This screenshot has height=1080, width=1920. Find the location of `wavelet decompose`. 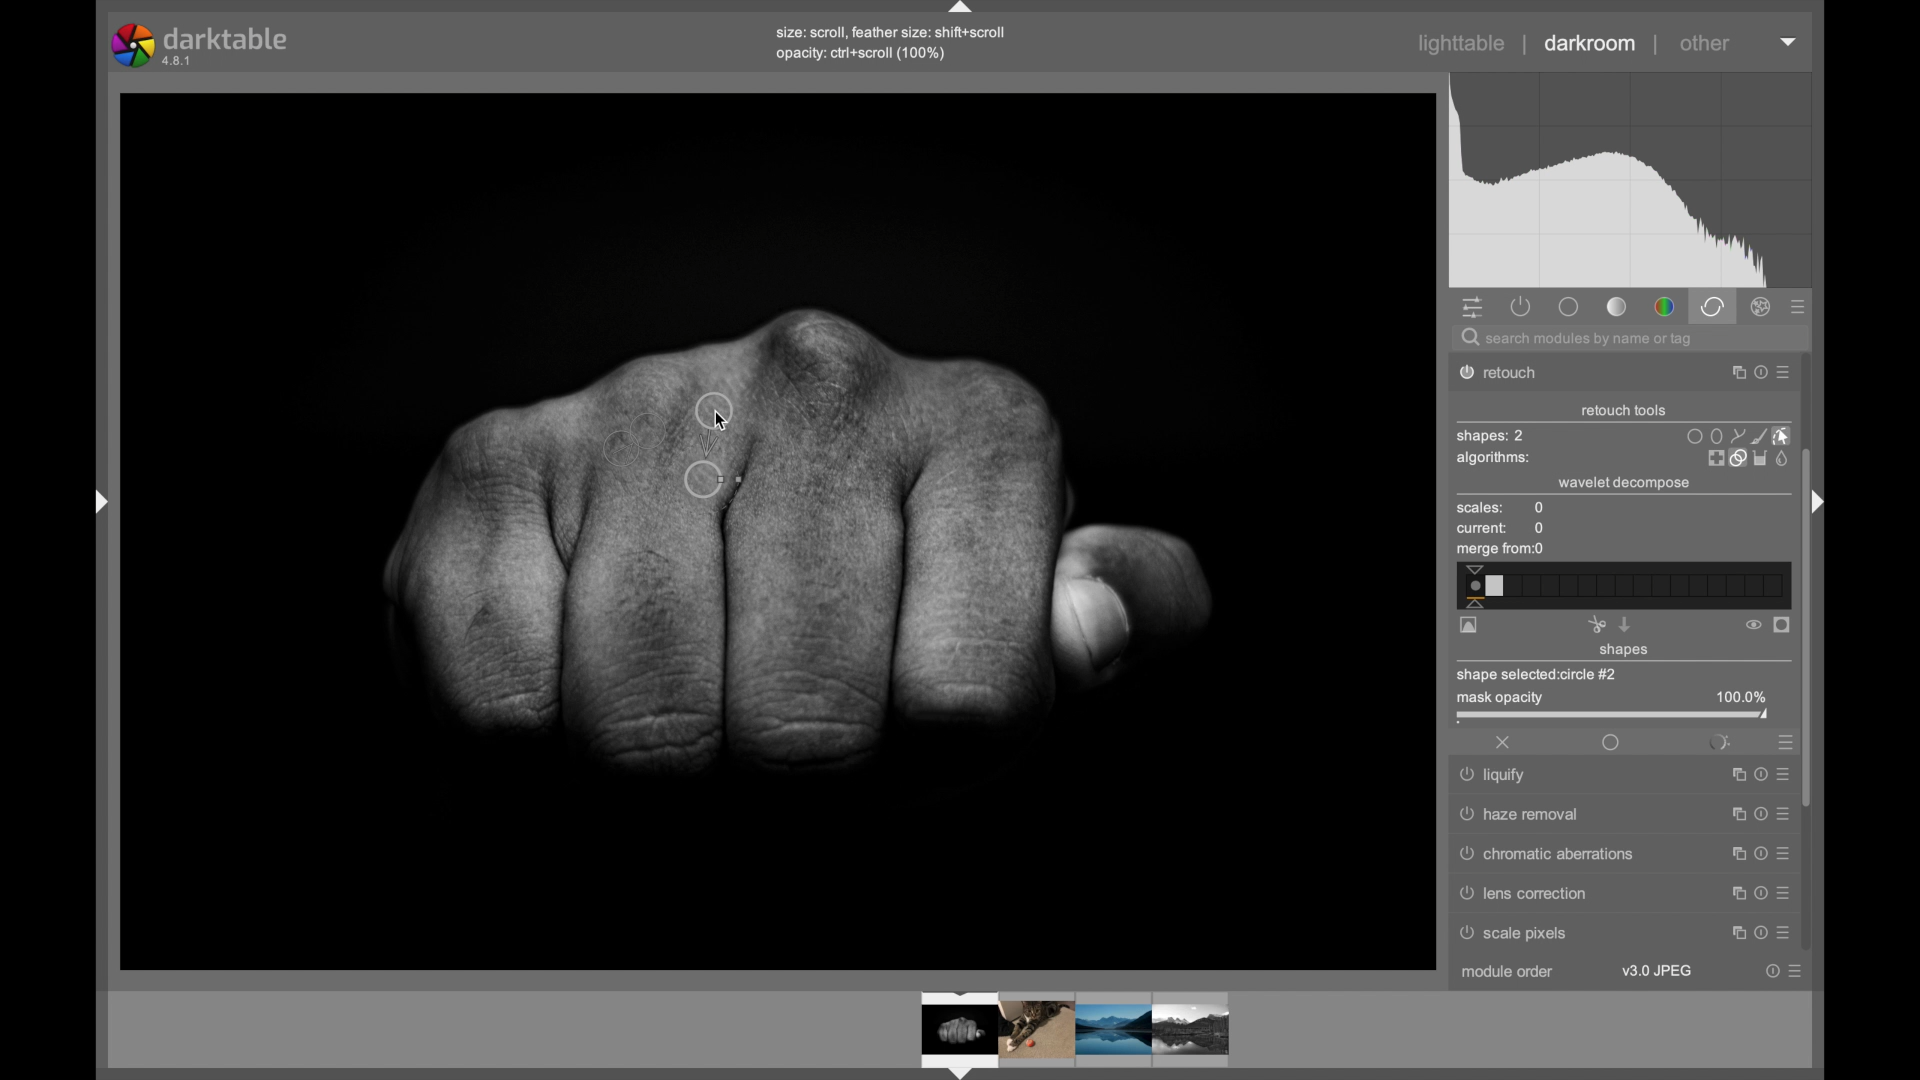

wavelet decompose is located at coordinates (1624, 483).